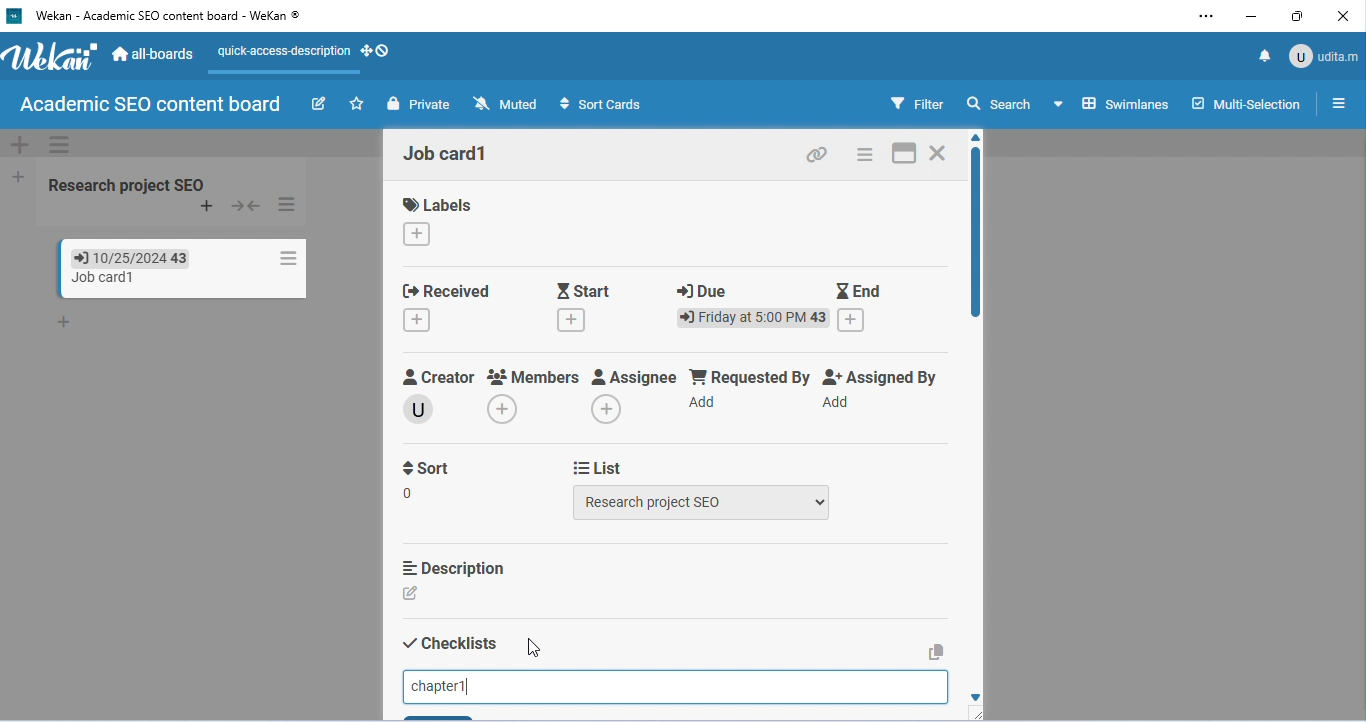 The height and width of the screenshot is (722, 1366). Describe the element at coordinates (917, 103) in the screenshot. I see `filter` at that location.